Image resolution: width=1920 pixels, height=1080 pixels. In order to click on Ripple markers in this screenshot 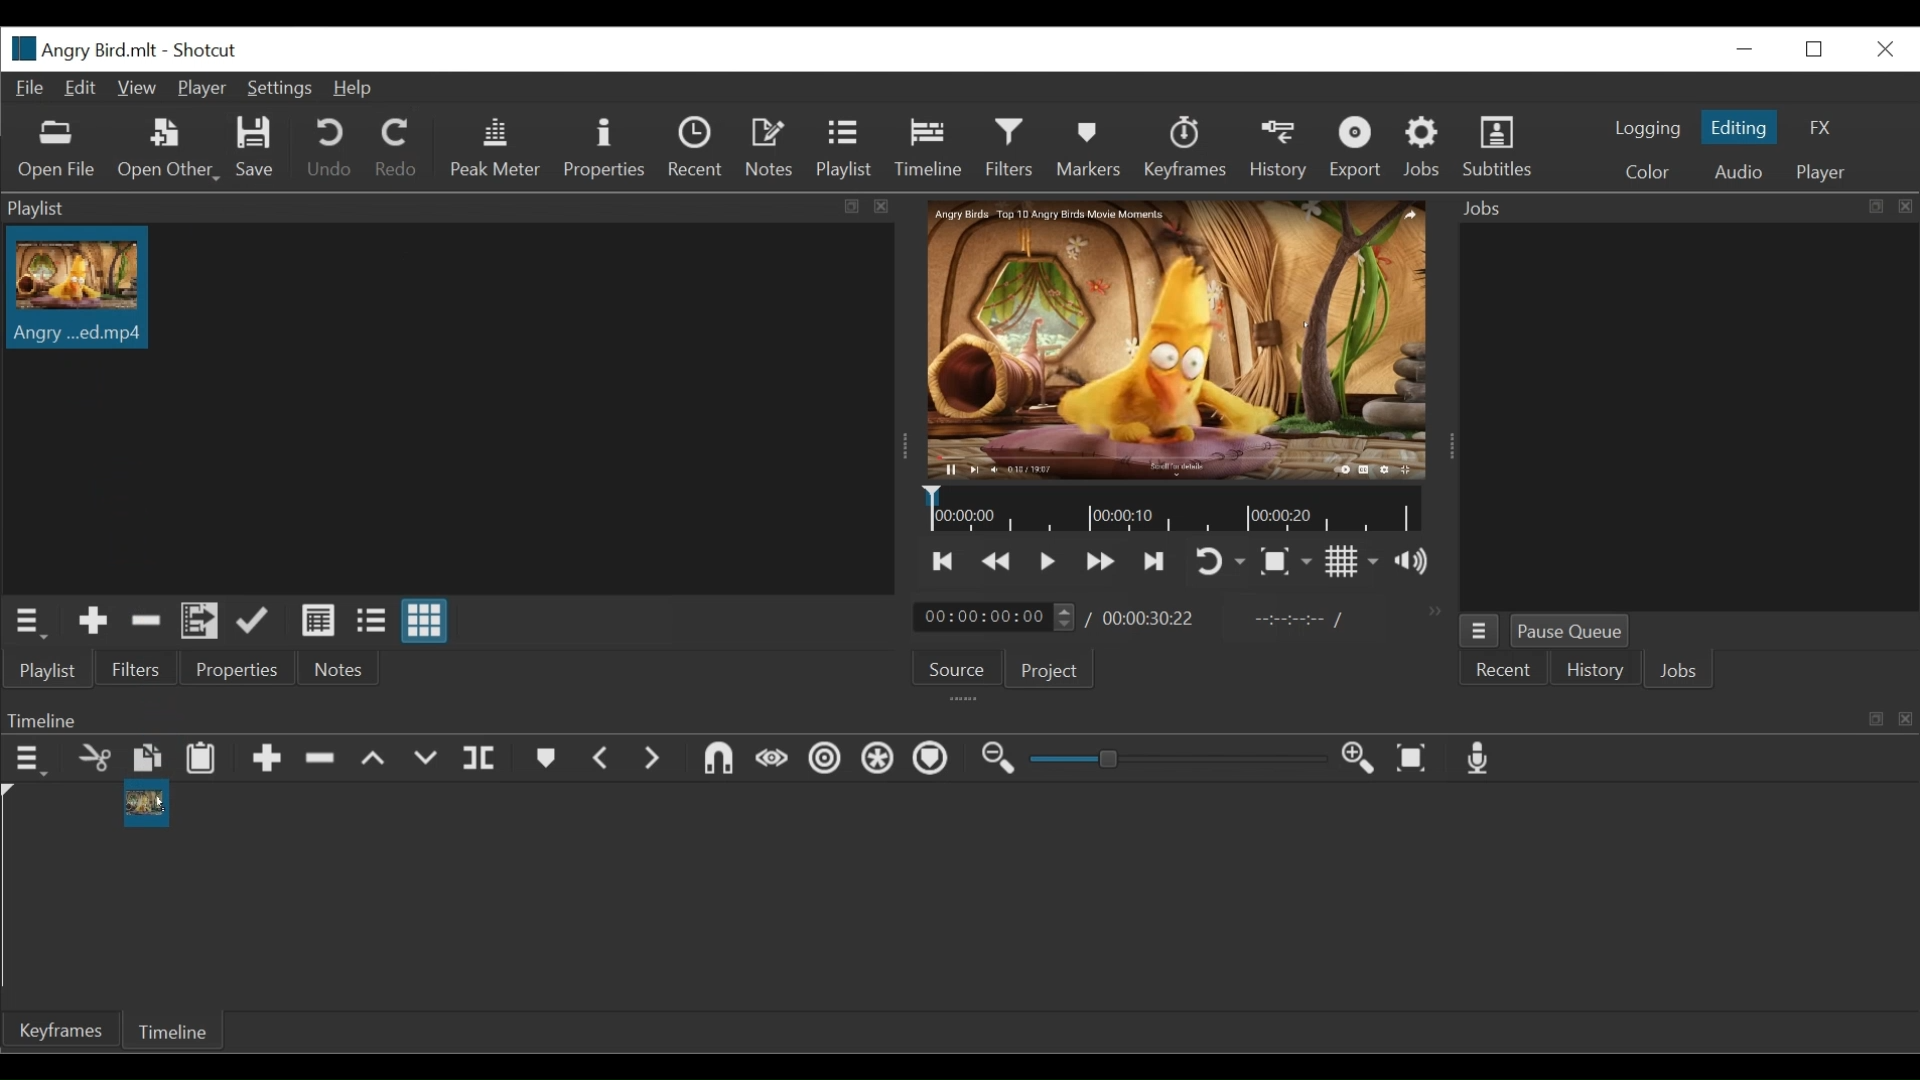, I will do `click(929, 760)`.